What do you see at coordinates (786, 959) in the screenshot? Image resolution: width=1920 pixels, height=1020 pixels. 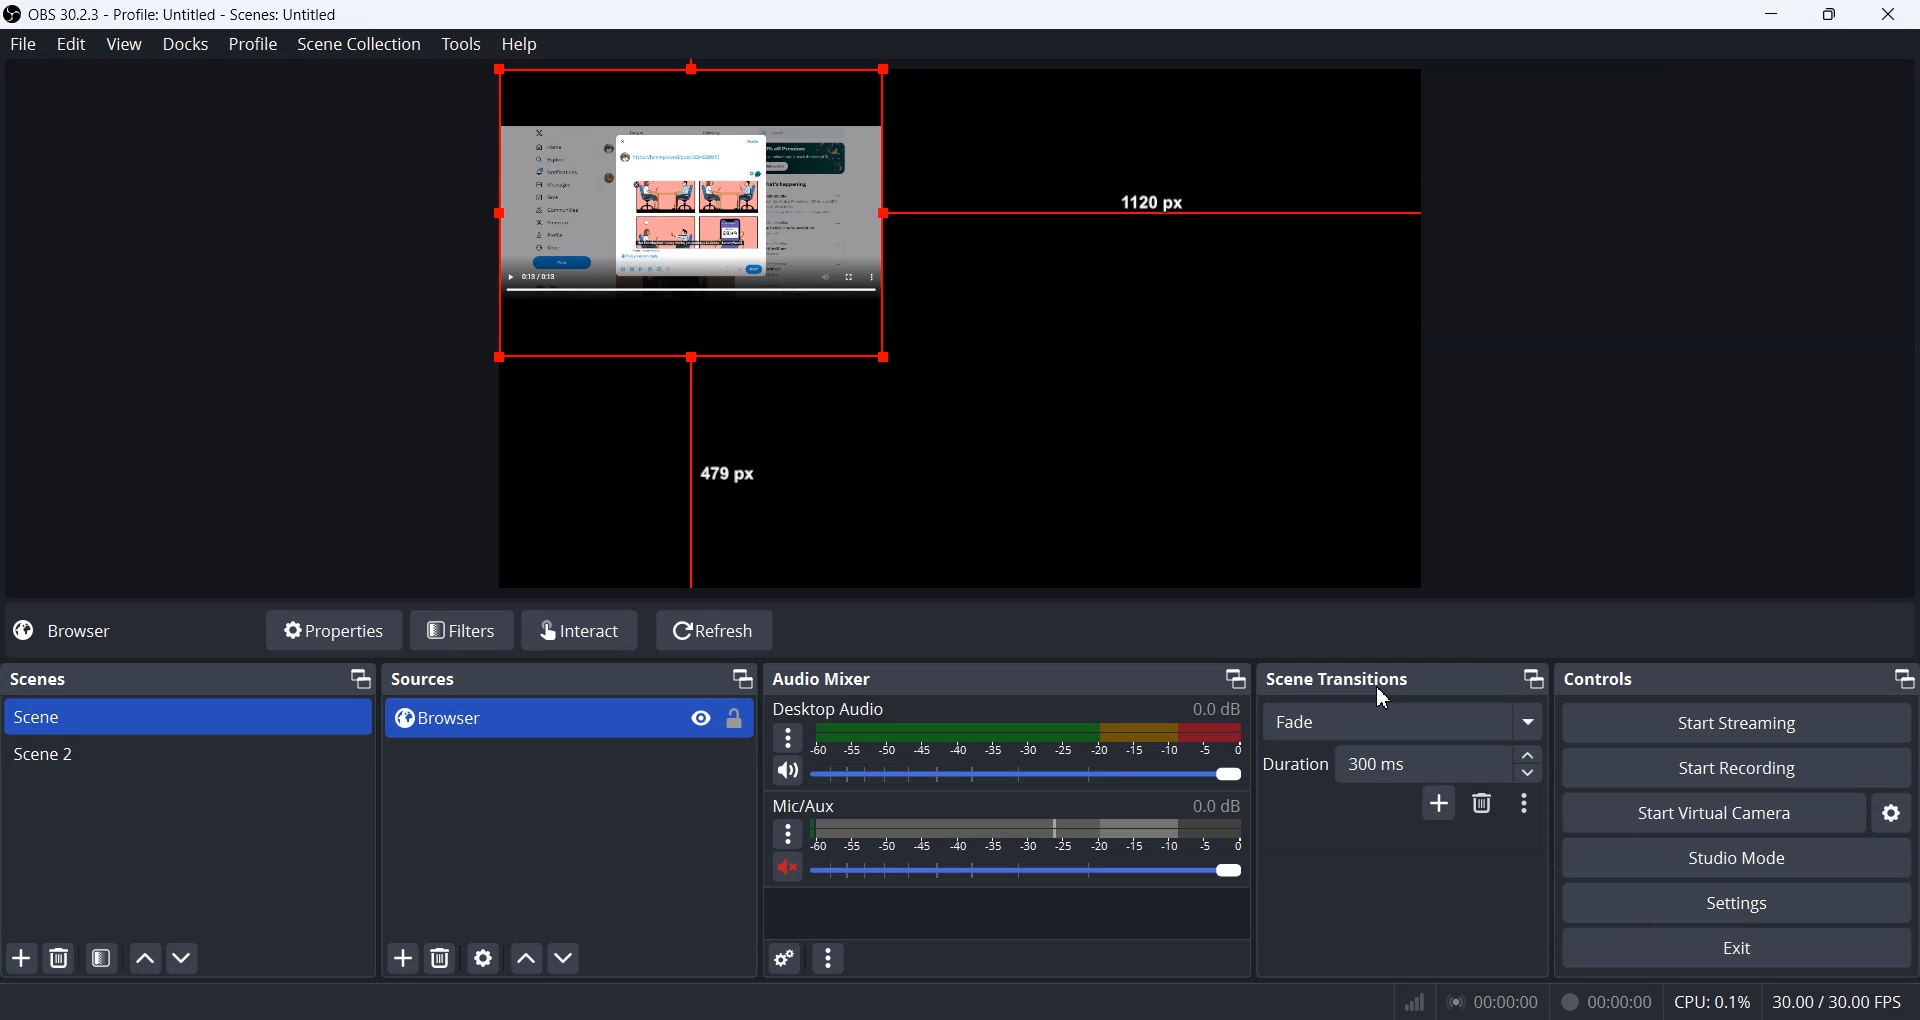 I see `Advance audio properties` at bounding box center [786, 959].